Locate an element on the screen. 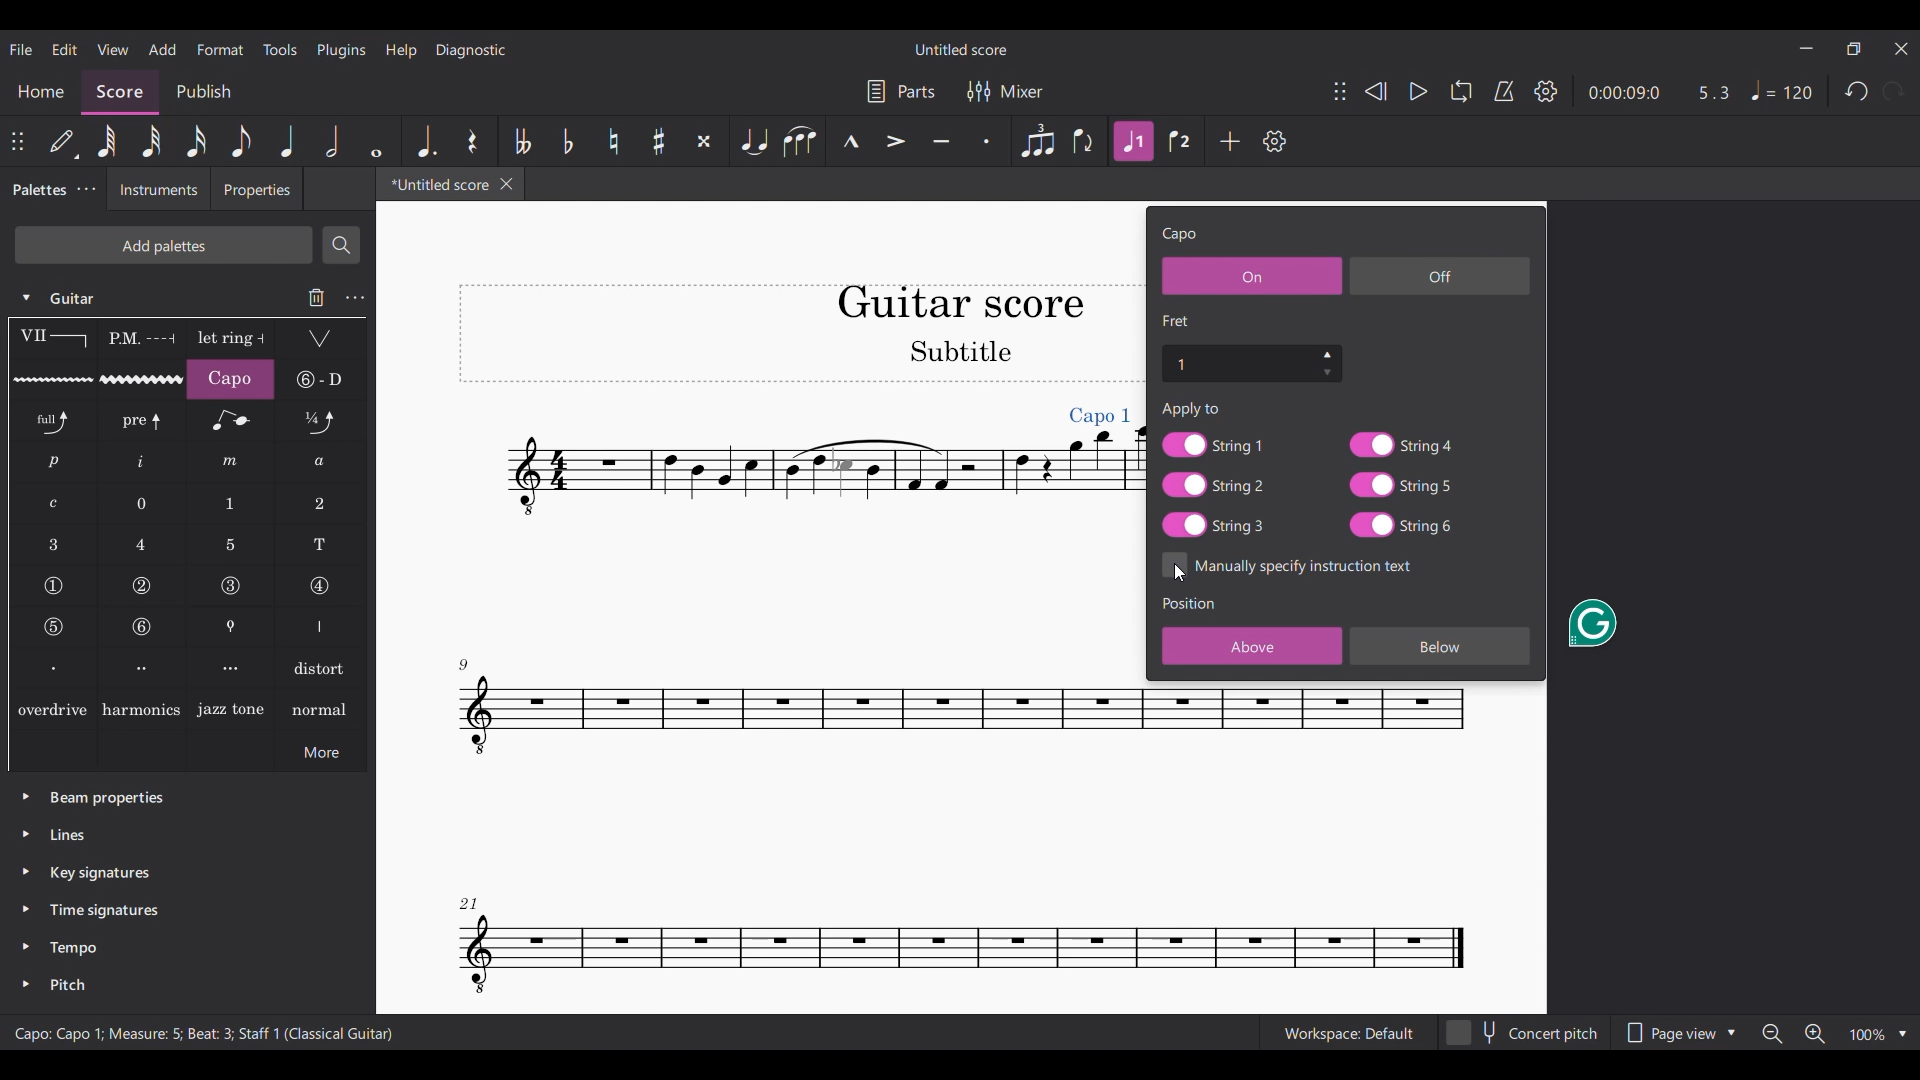 The image size is (1920, 1080). Add is located at coordinates (1230, 140).